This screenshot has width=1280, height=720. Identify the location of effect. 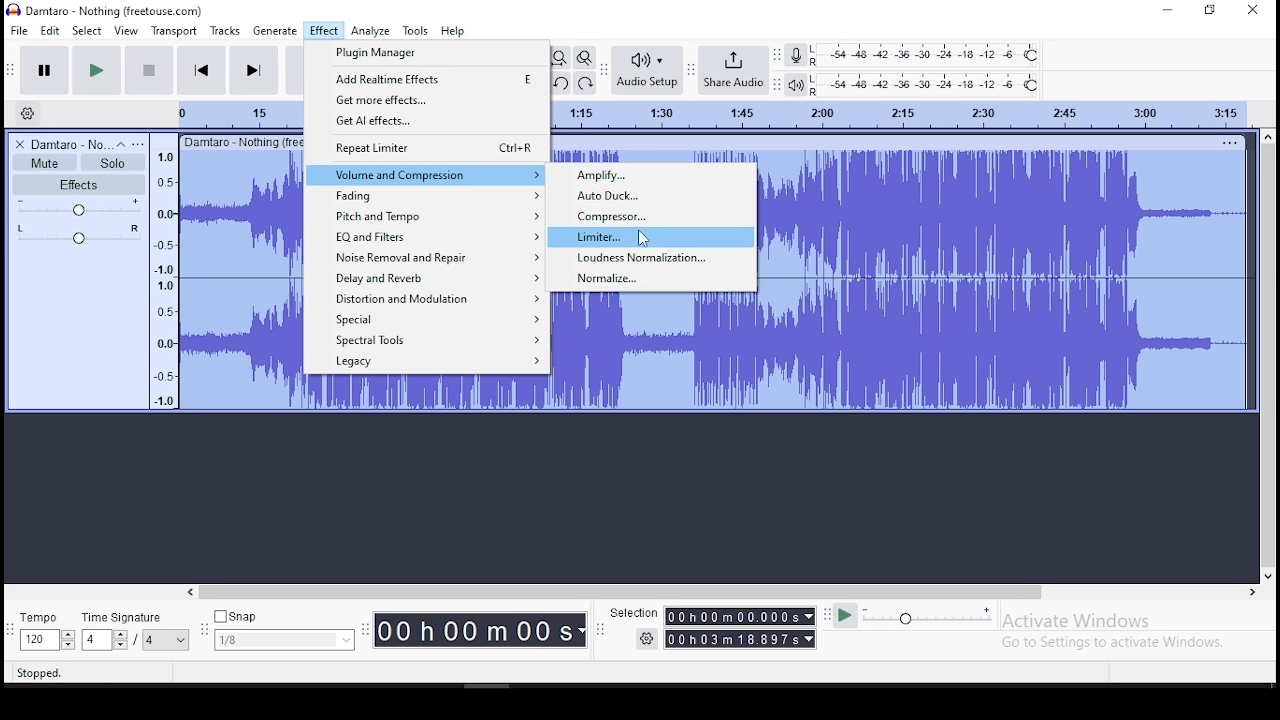
(324, 31).